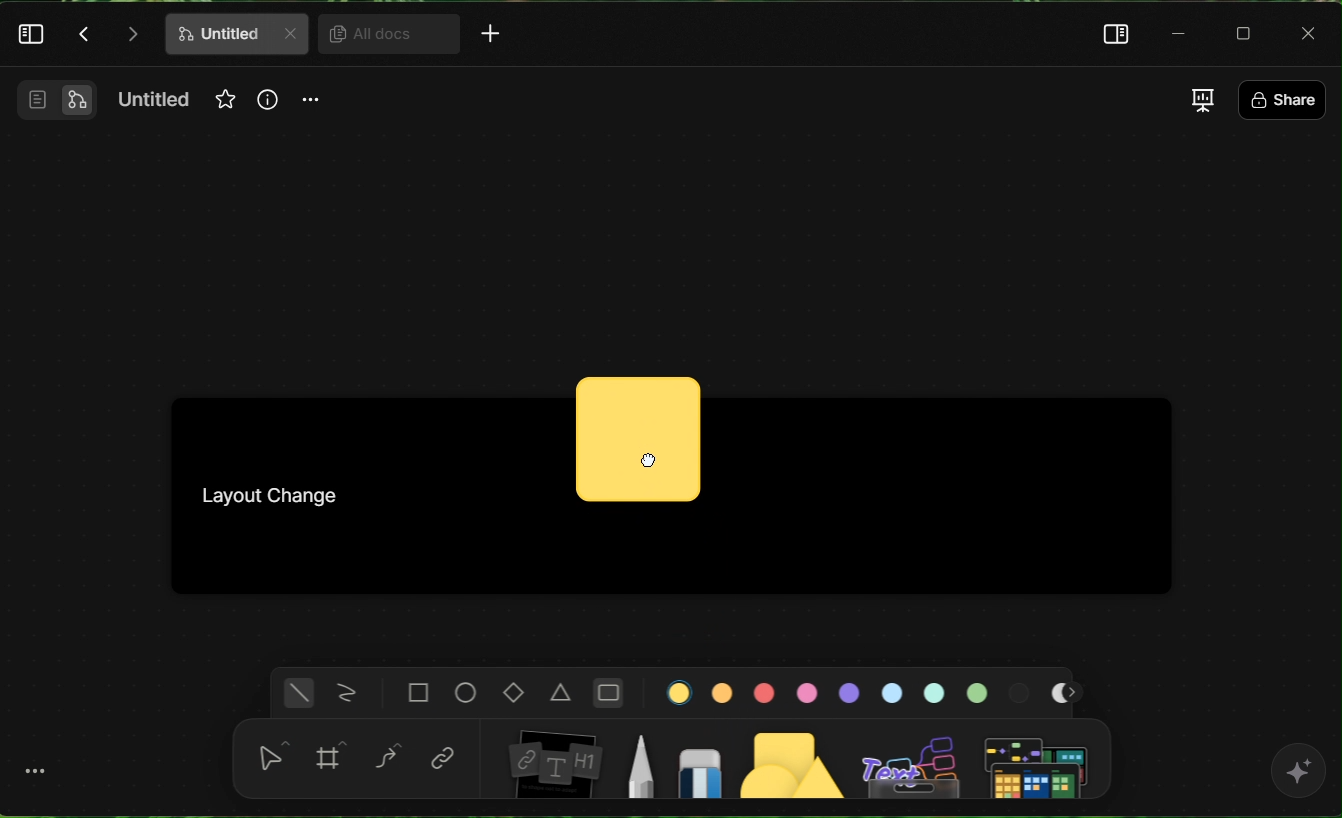 Image resolution: width=1342 pixels, height=818 pixels. I want to click on shape, so click(789, 760).